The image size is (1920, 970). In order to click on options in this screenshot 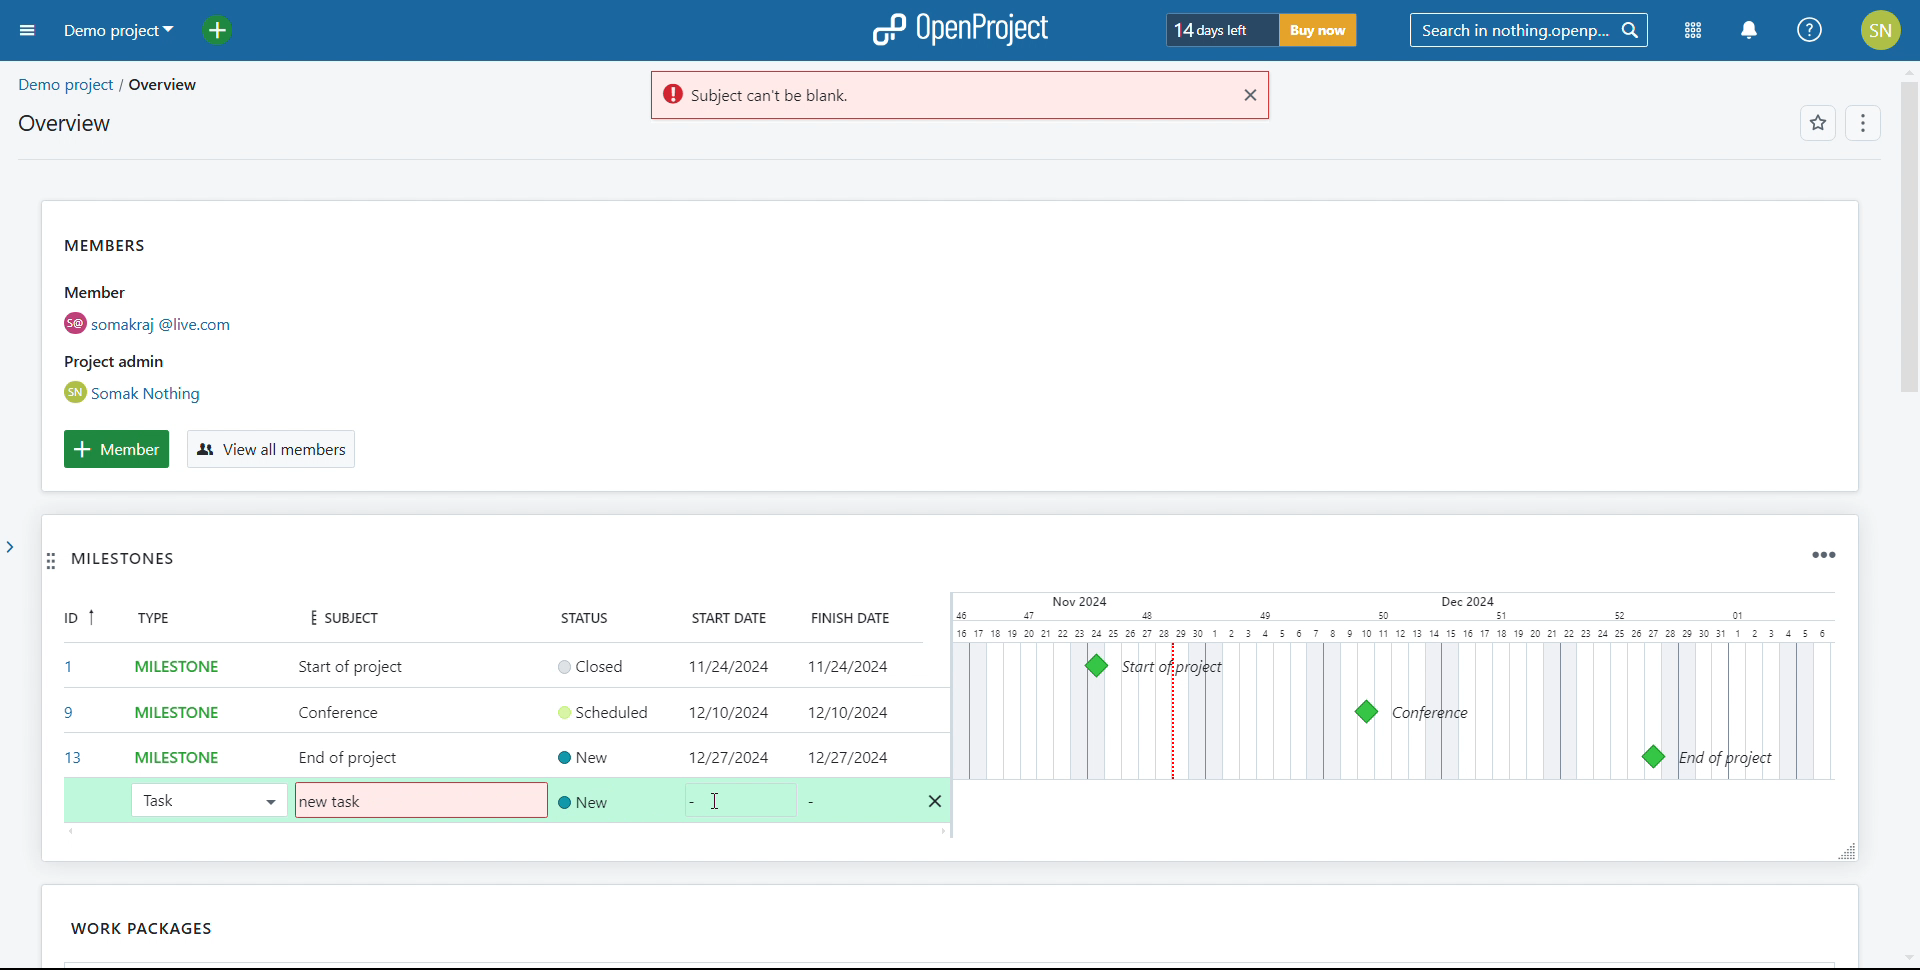, I will do `click(1860, 125)`.